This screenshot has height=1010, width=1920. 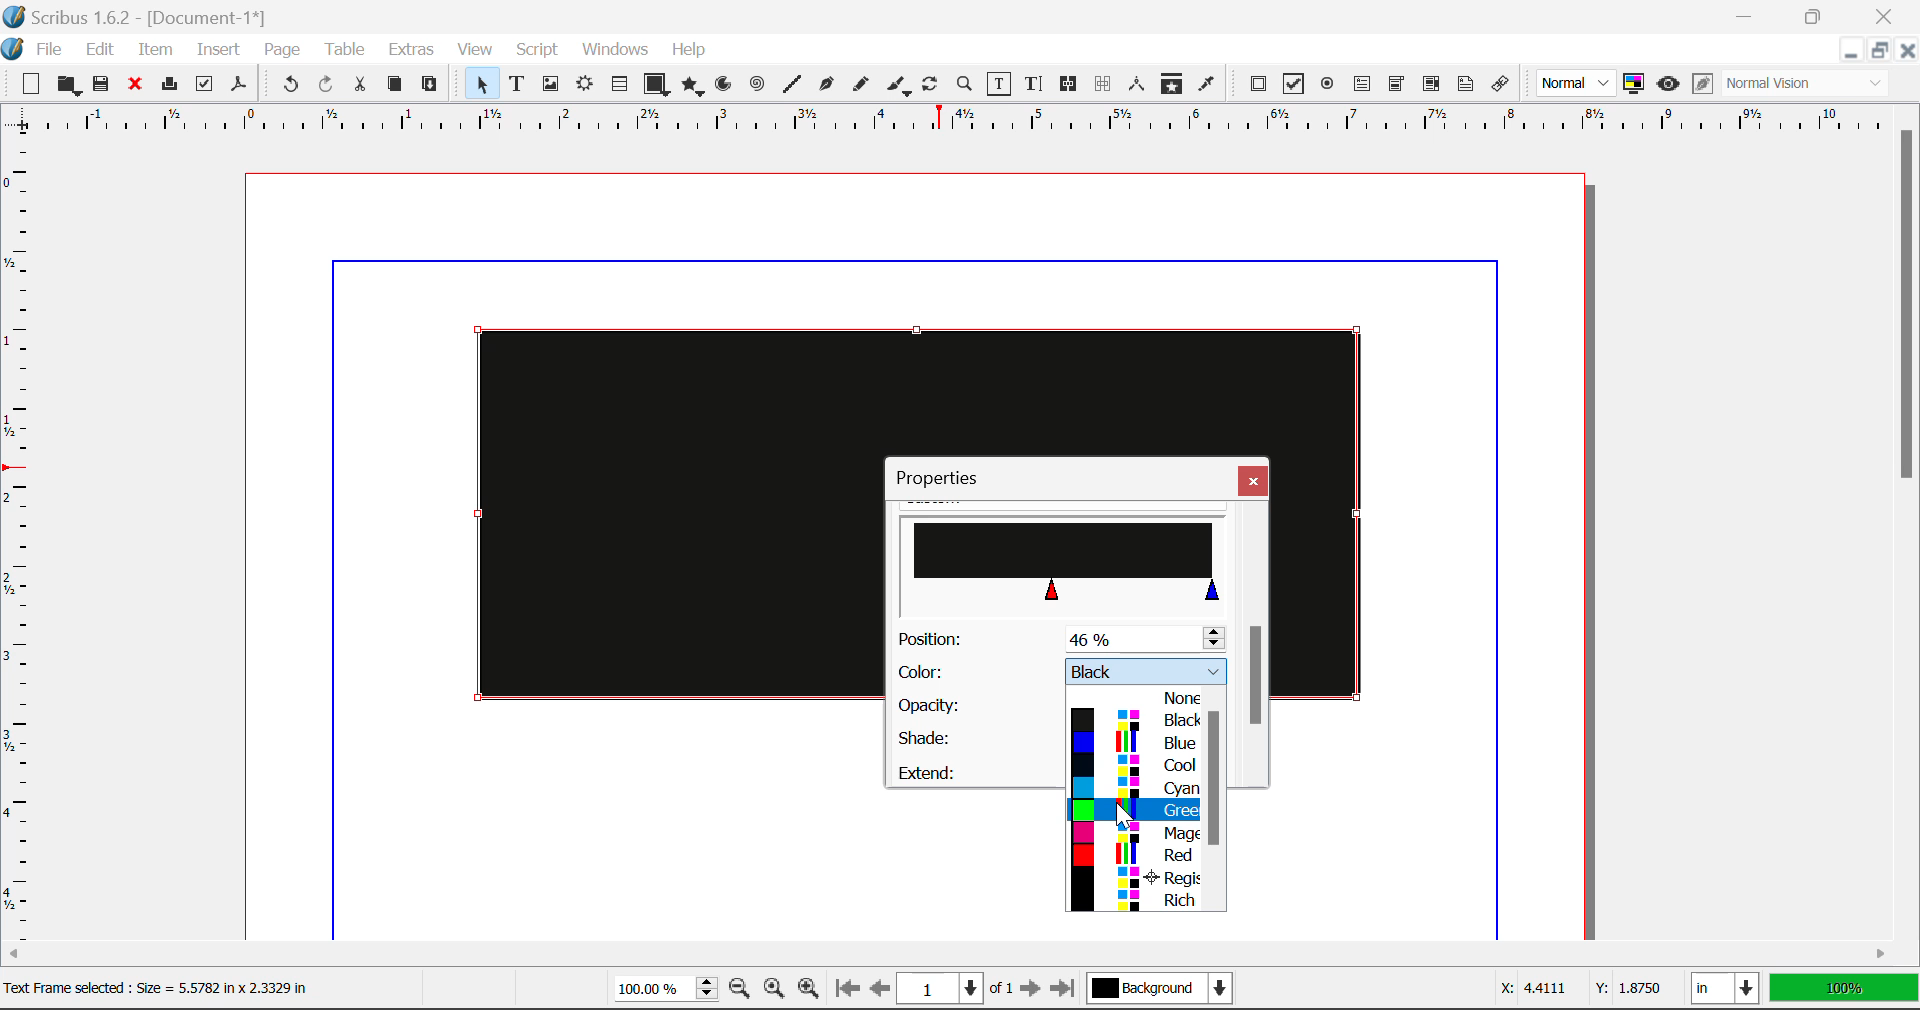 I want to click on Display Measurement, so click(x=1844, y=991).